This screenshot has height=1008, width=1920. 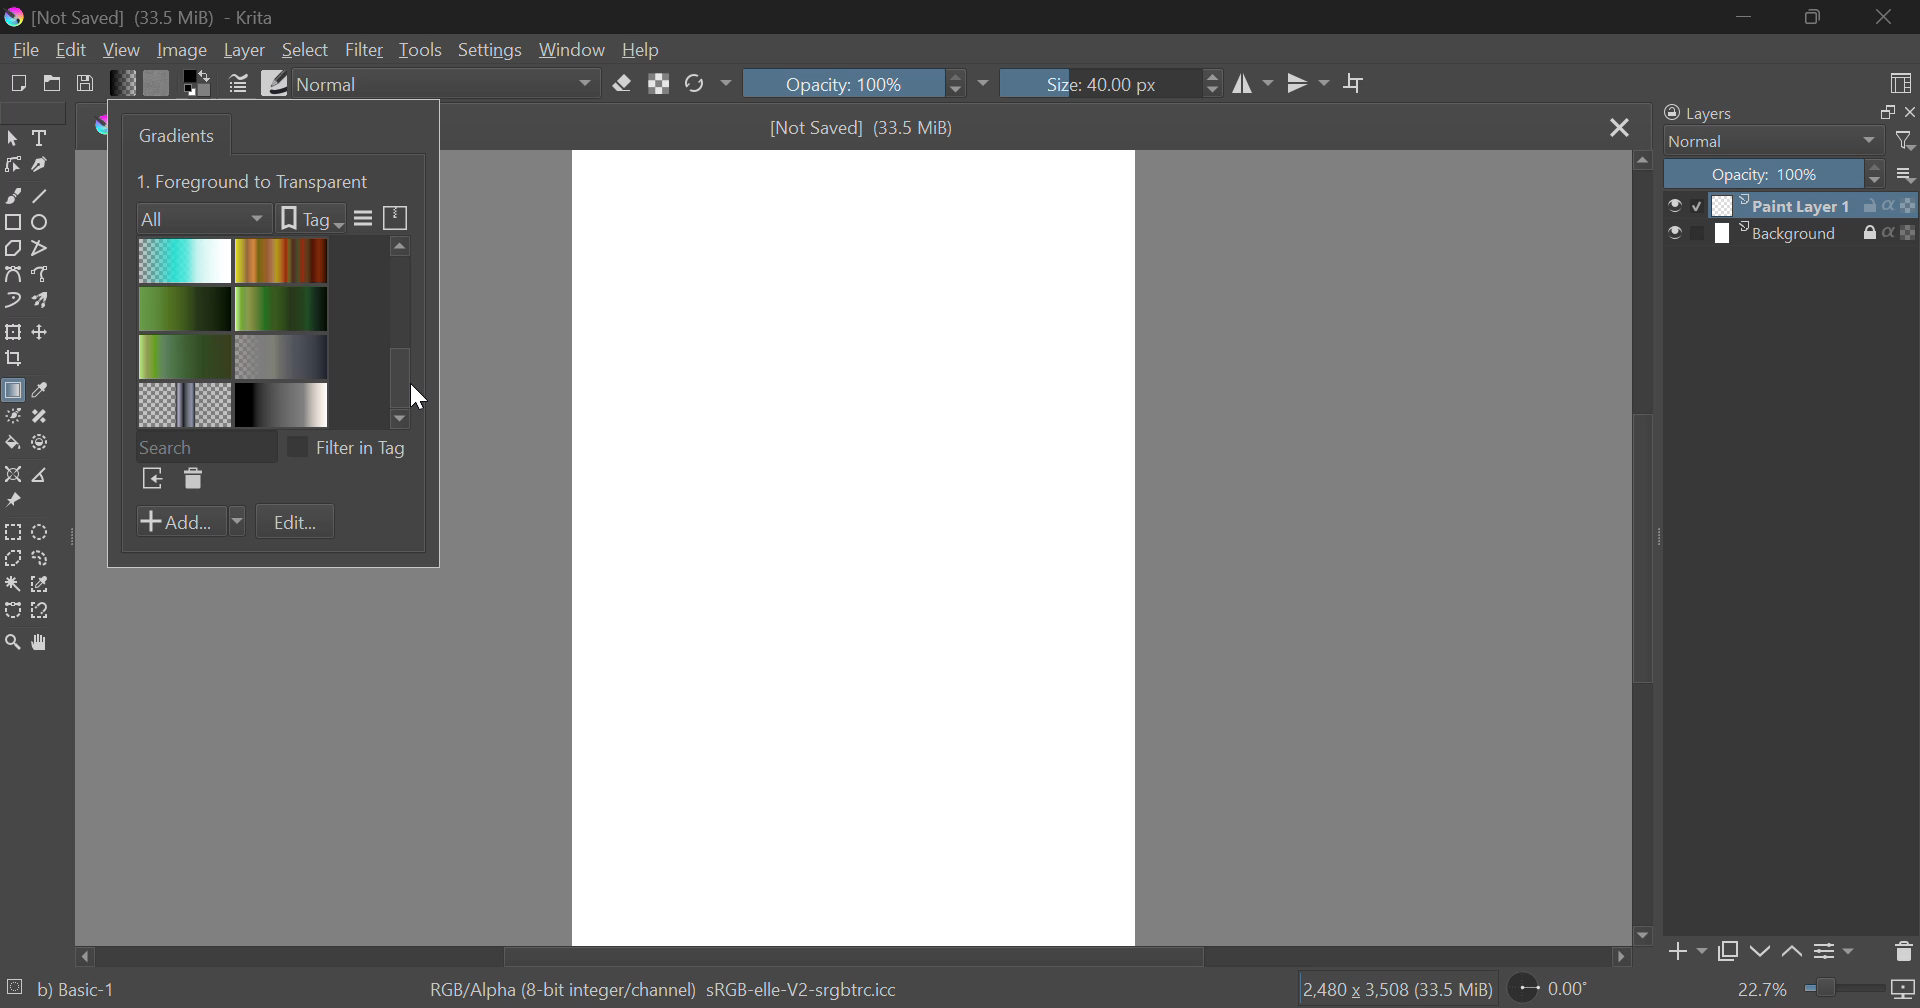 I want to click on filter, so click(x=1907, y=141).